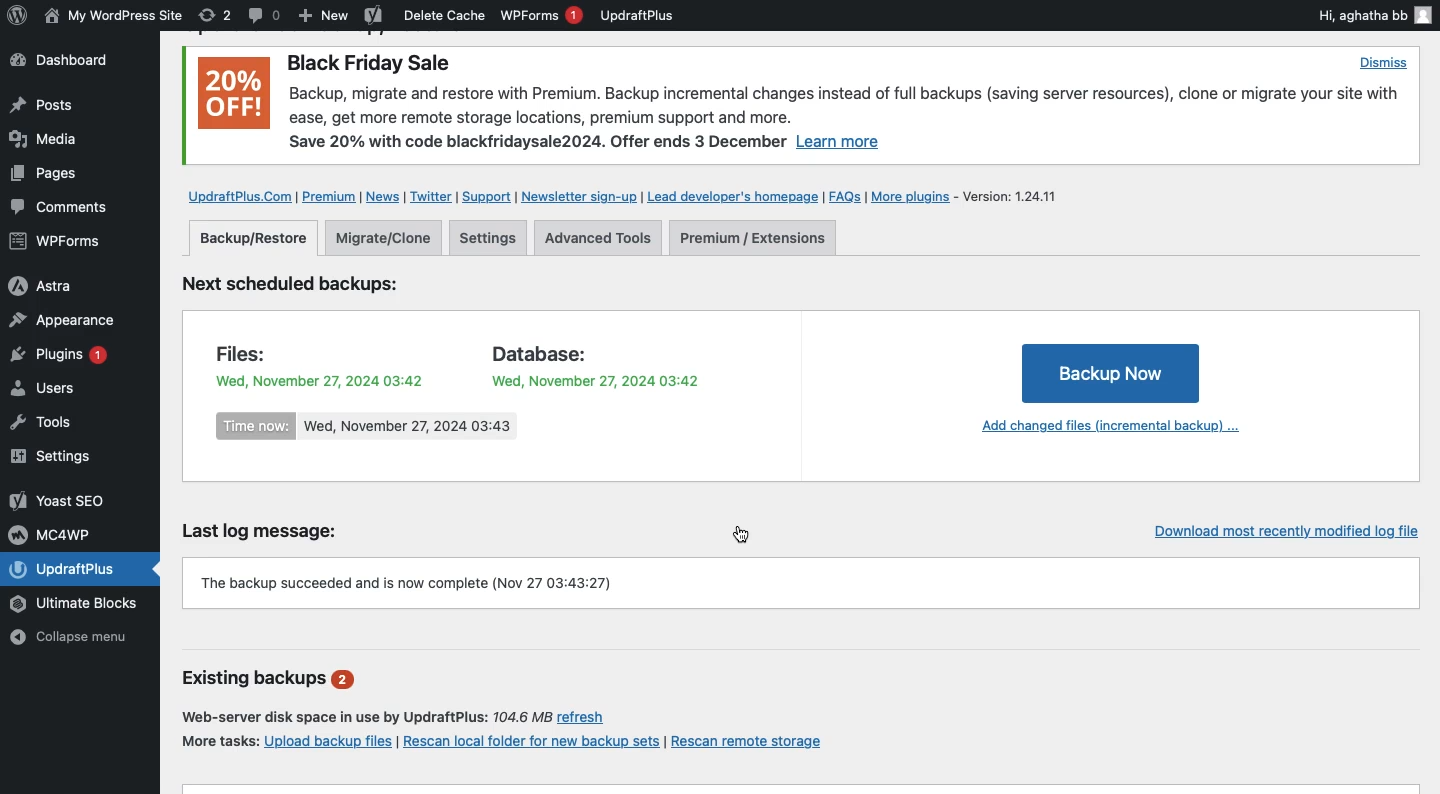 The width and height of the screenshot is (1440, 794). Describe the element at coordinates (846, 121) in the screenshot. I see `Backup, migrate and restore with Premium. Backup incremental changes instead of full backups (saving server resources), clone or migrate your site withease, get more remote storage locations, premium support and more. Save 20% with code blackfridaysale2024. Offer ends 3 December Learn more` at that location.